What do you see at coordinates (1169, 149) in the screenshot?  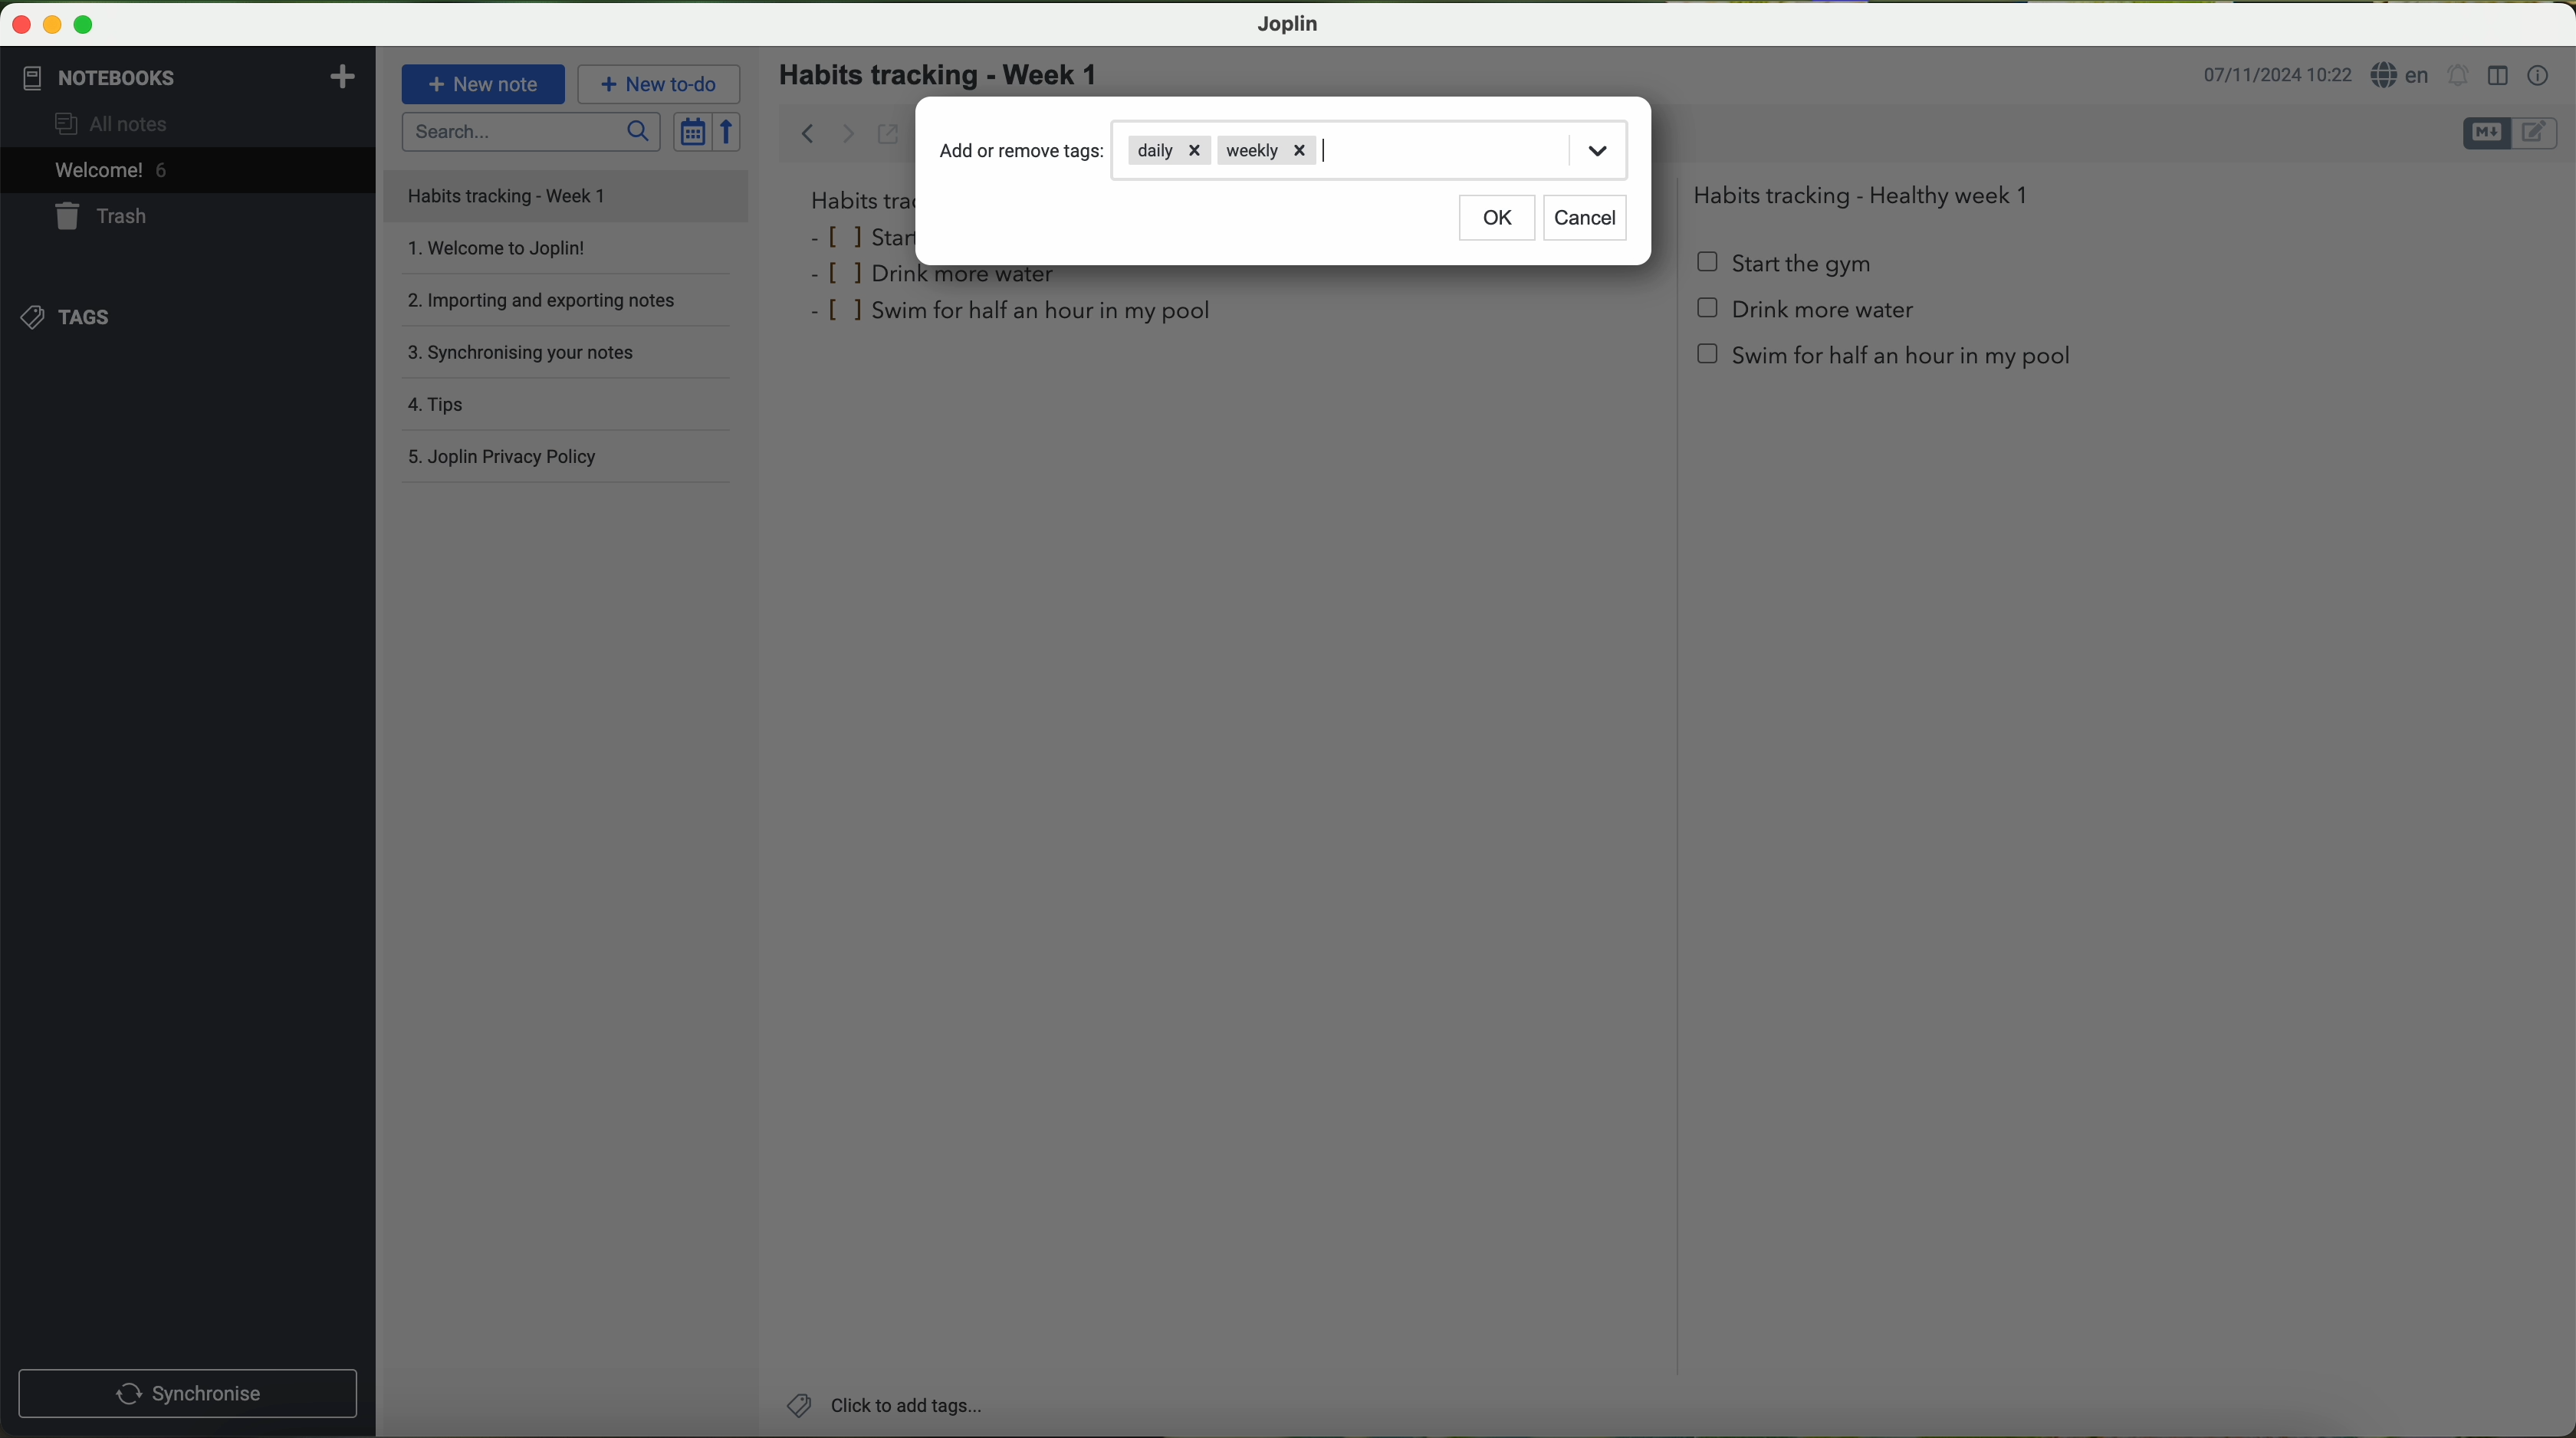 I see `daily tag` at bounding box center [1169, 149].